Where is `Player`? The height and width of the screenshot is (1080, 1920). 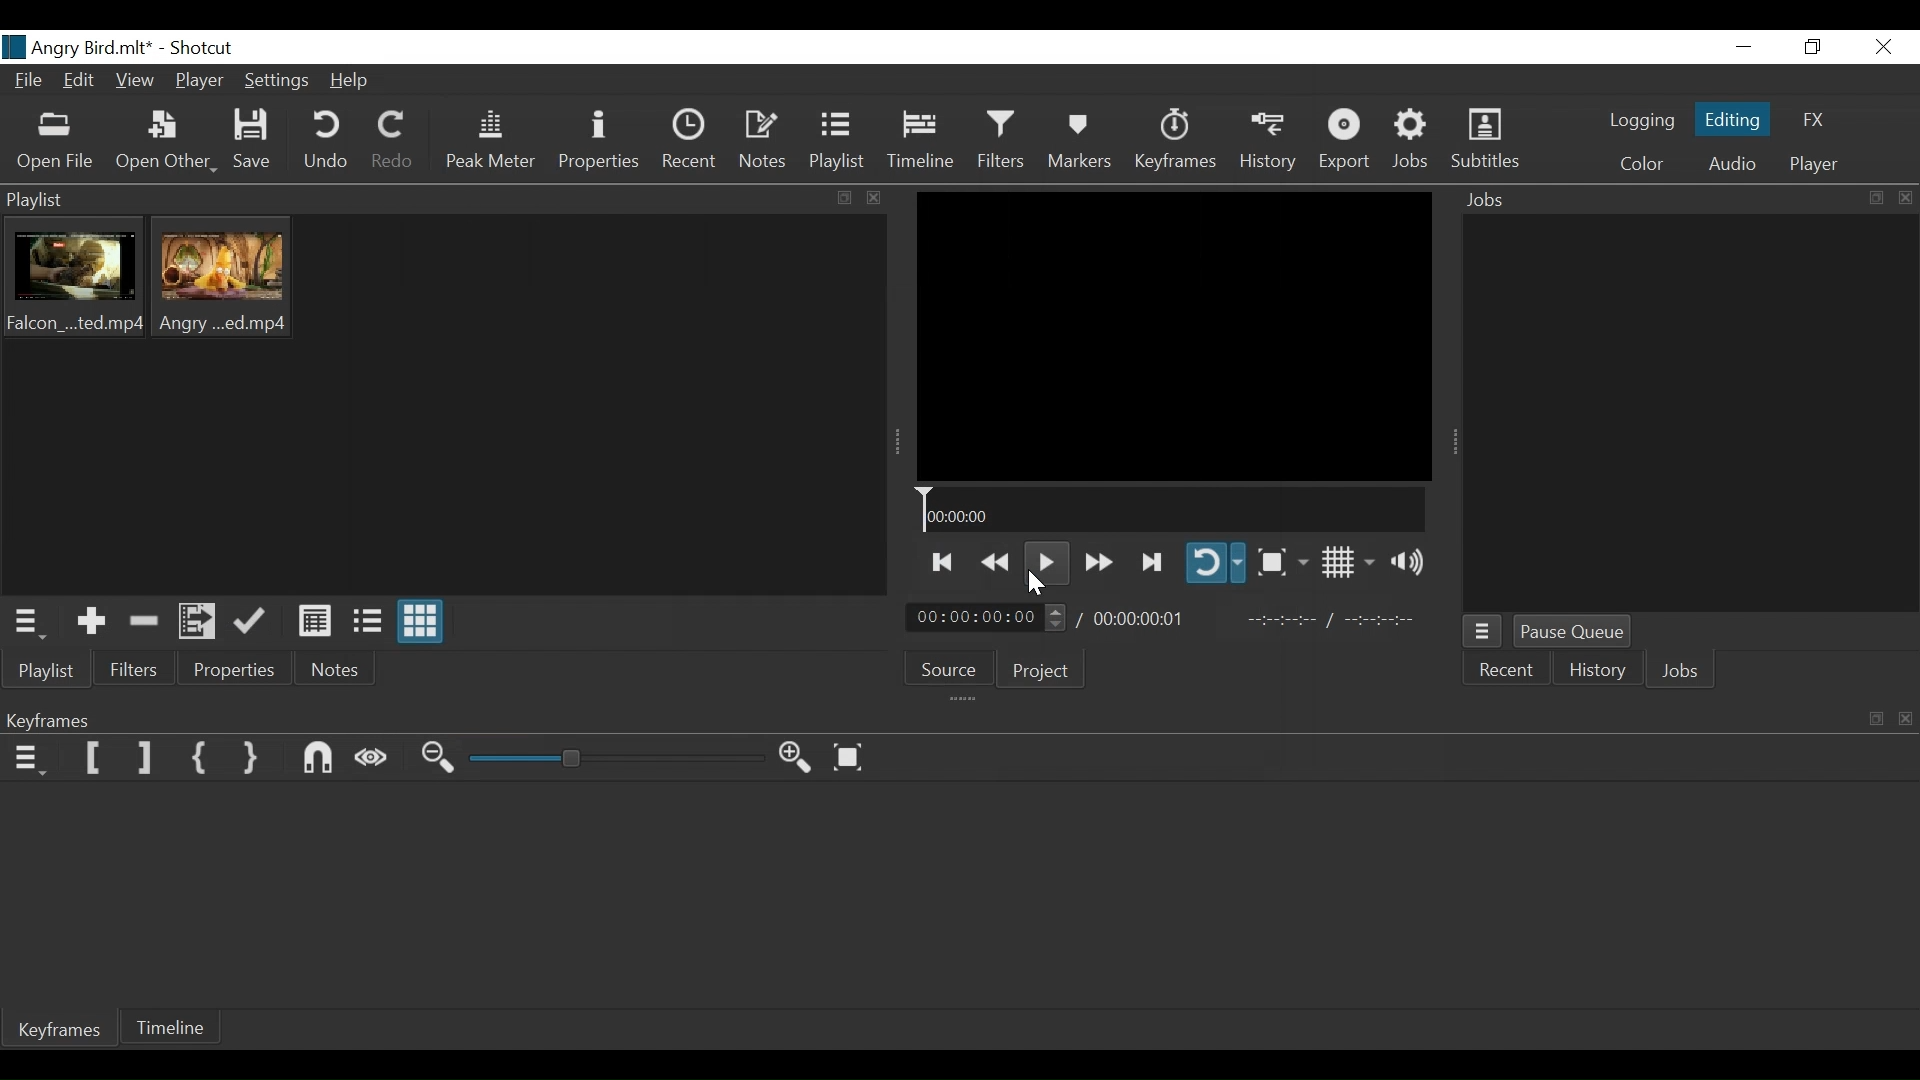 Player is located at coordinates (1817, 164).